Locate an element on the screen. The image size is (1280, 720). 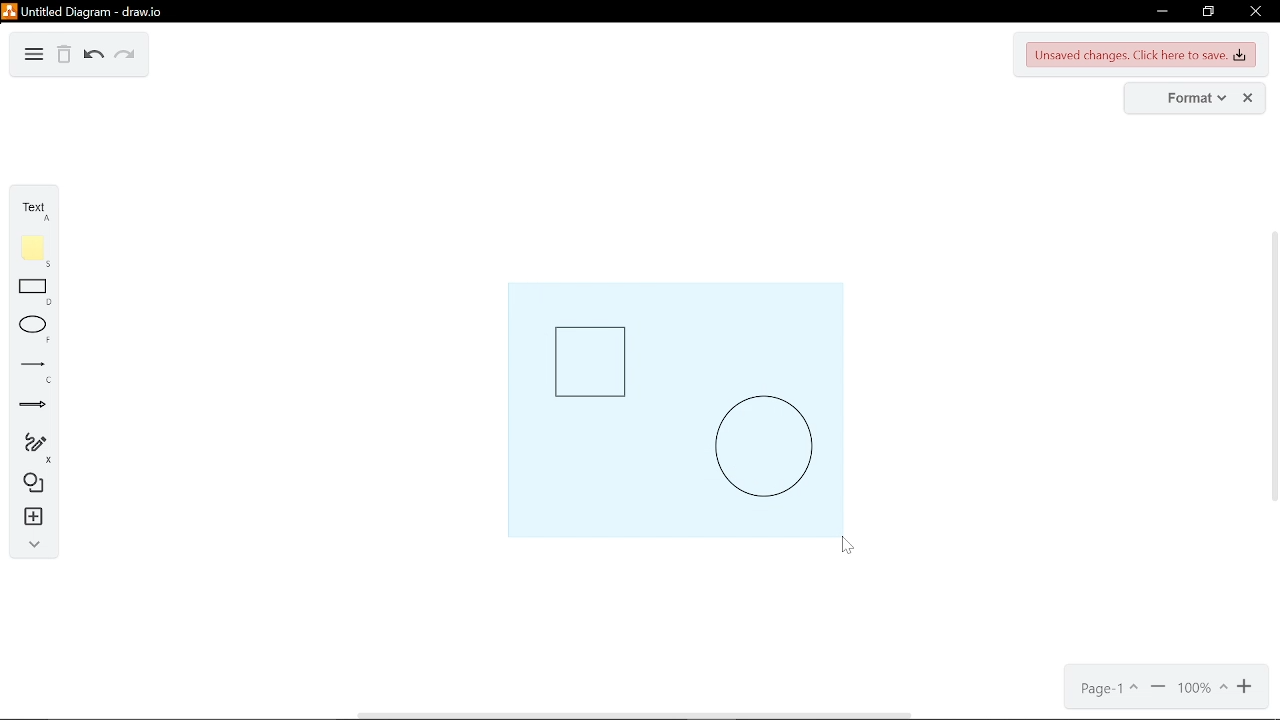
redo is located at coordinates (123, 58).